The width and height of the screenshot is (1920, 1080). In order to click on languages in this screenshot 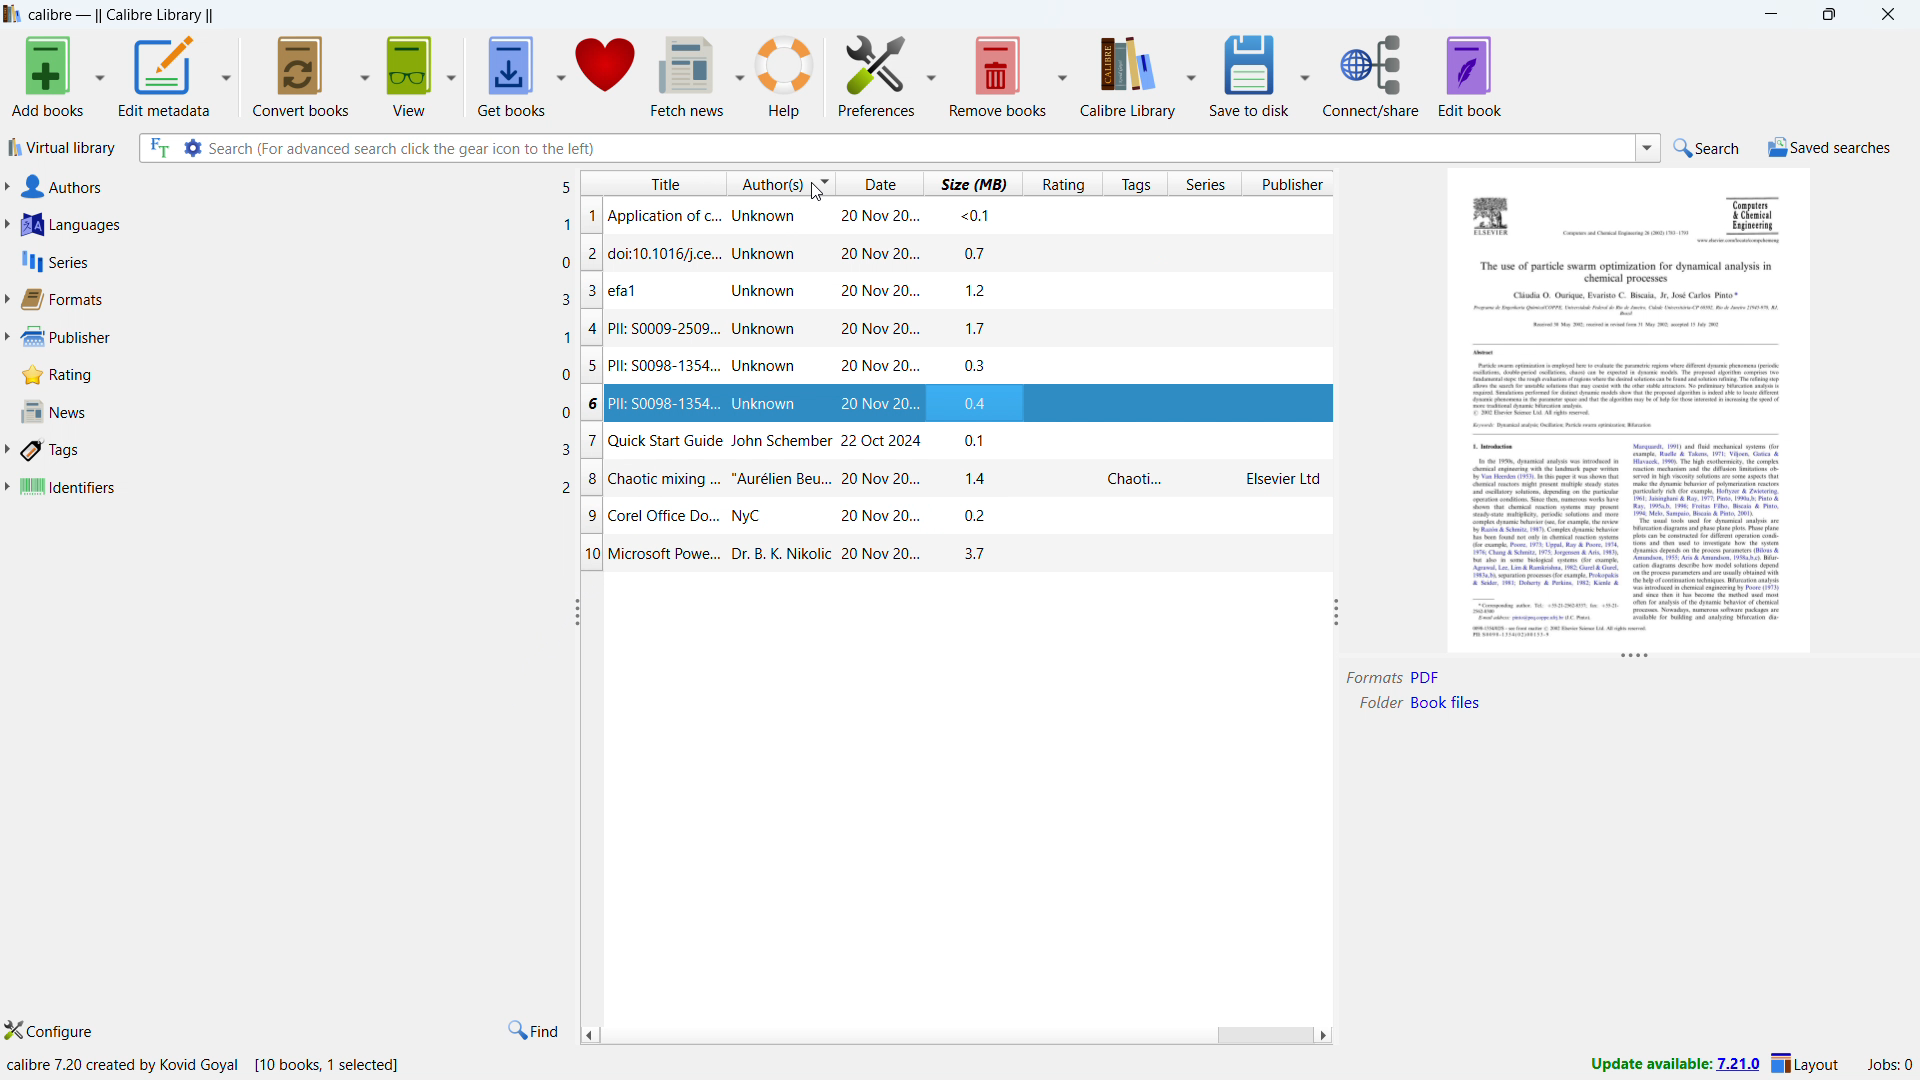, I will do `click(297, 225)`.